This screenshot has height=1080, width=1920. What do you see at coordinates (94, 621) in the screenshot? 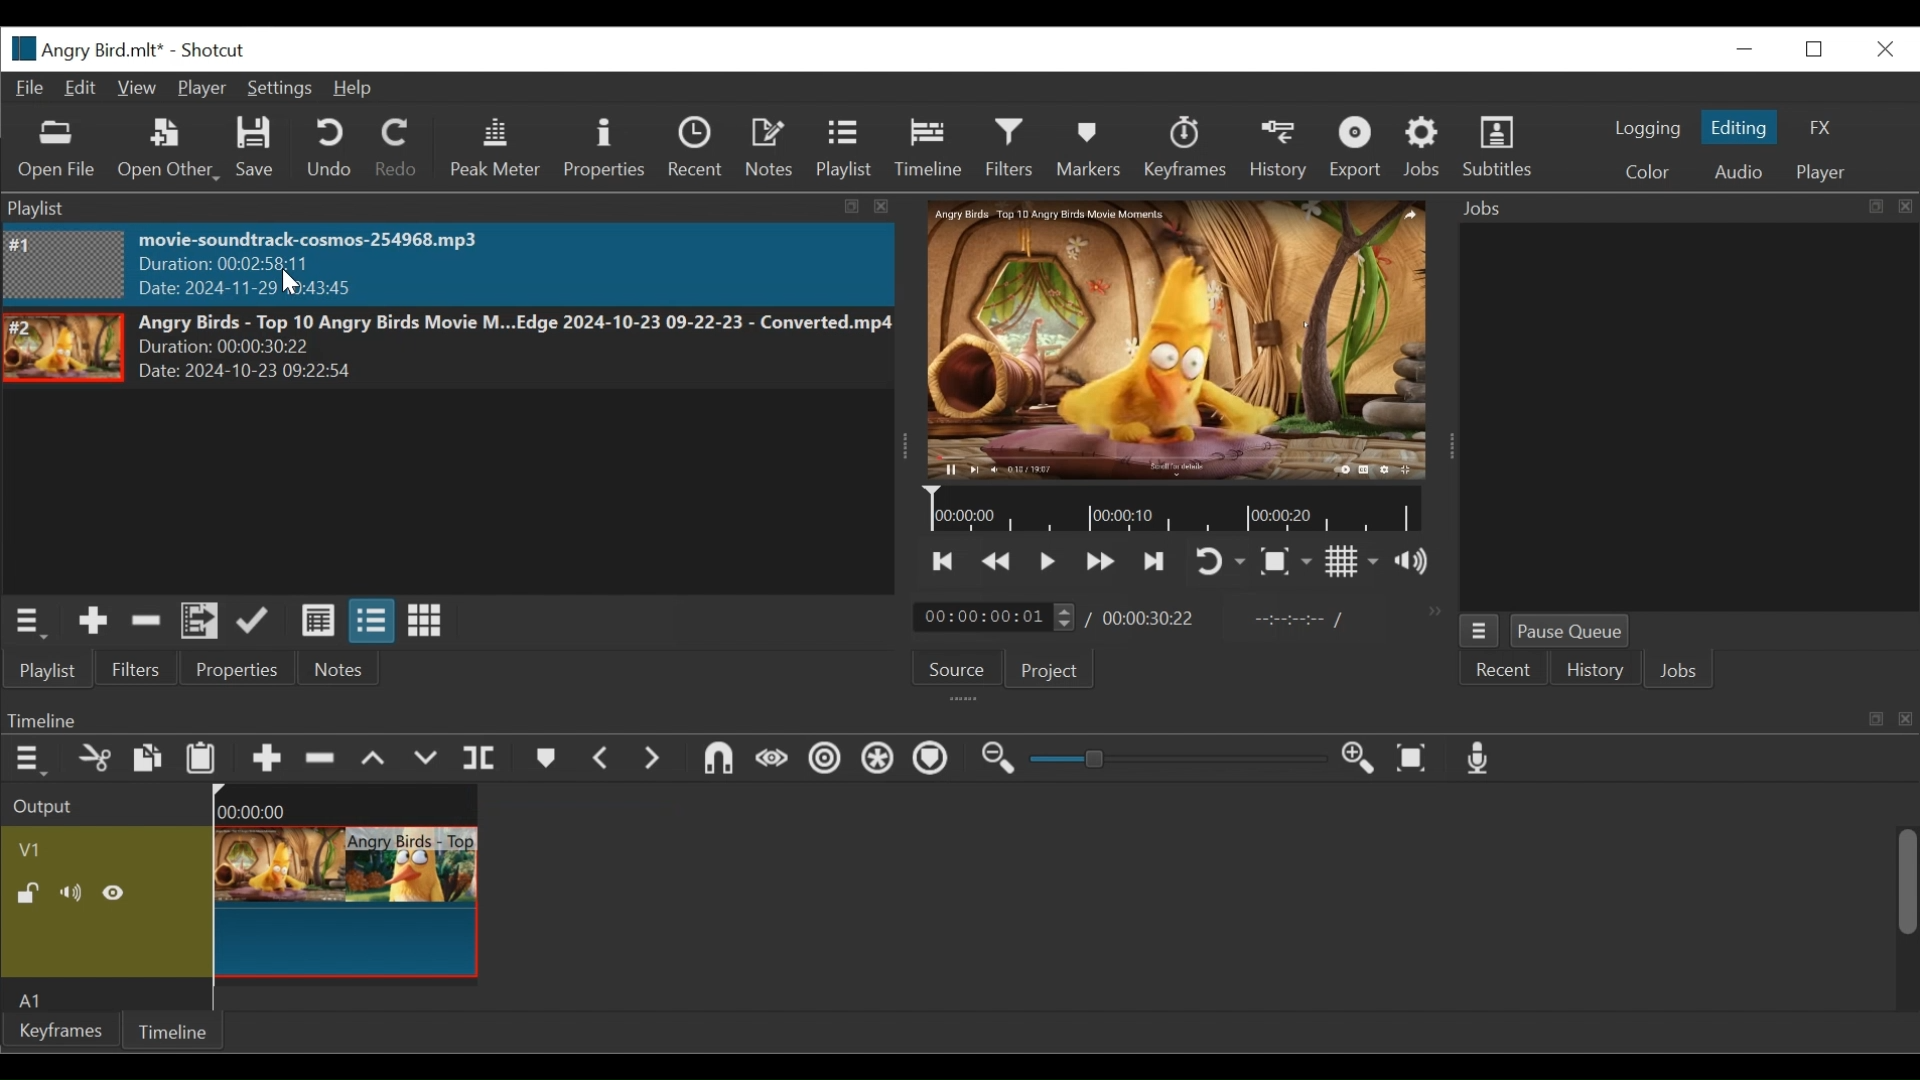
I see `Add the source to the playlist` at bounding box center [94, 621].